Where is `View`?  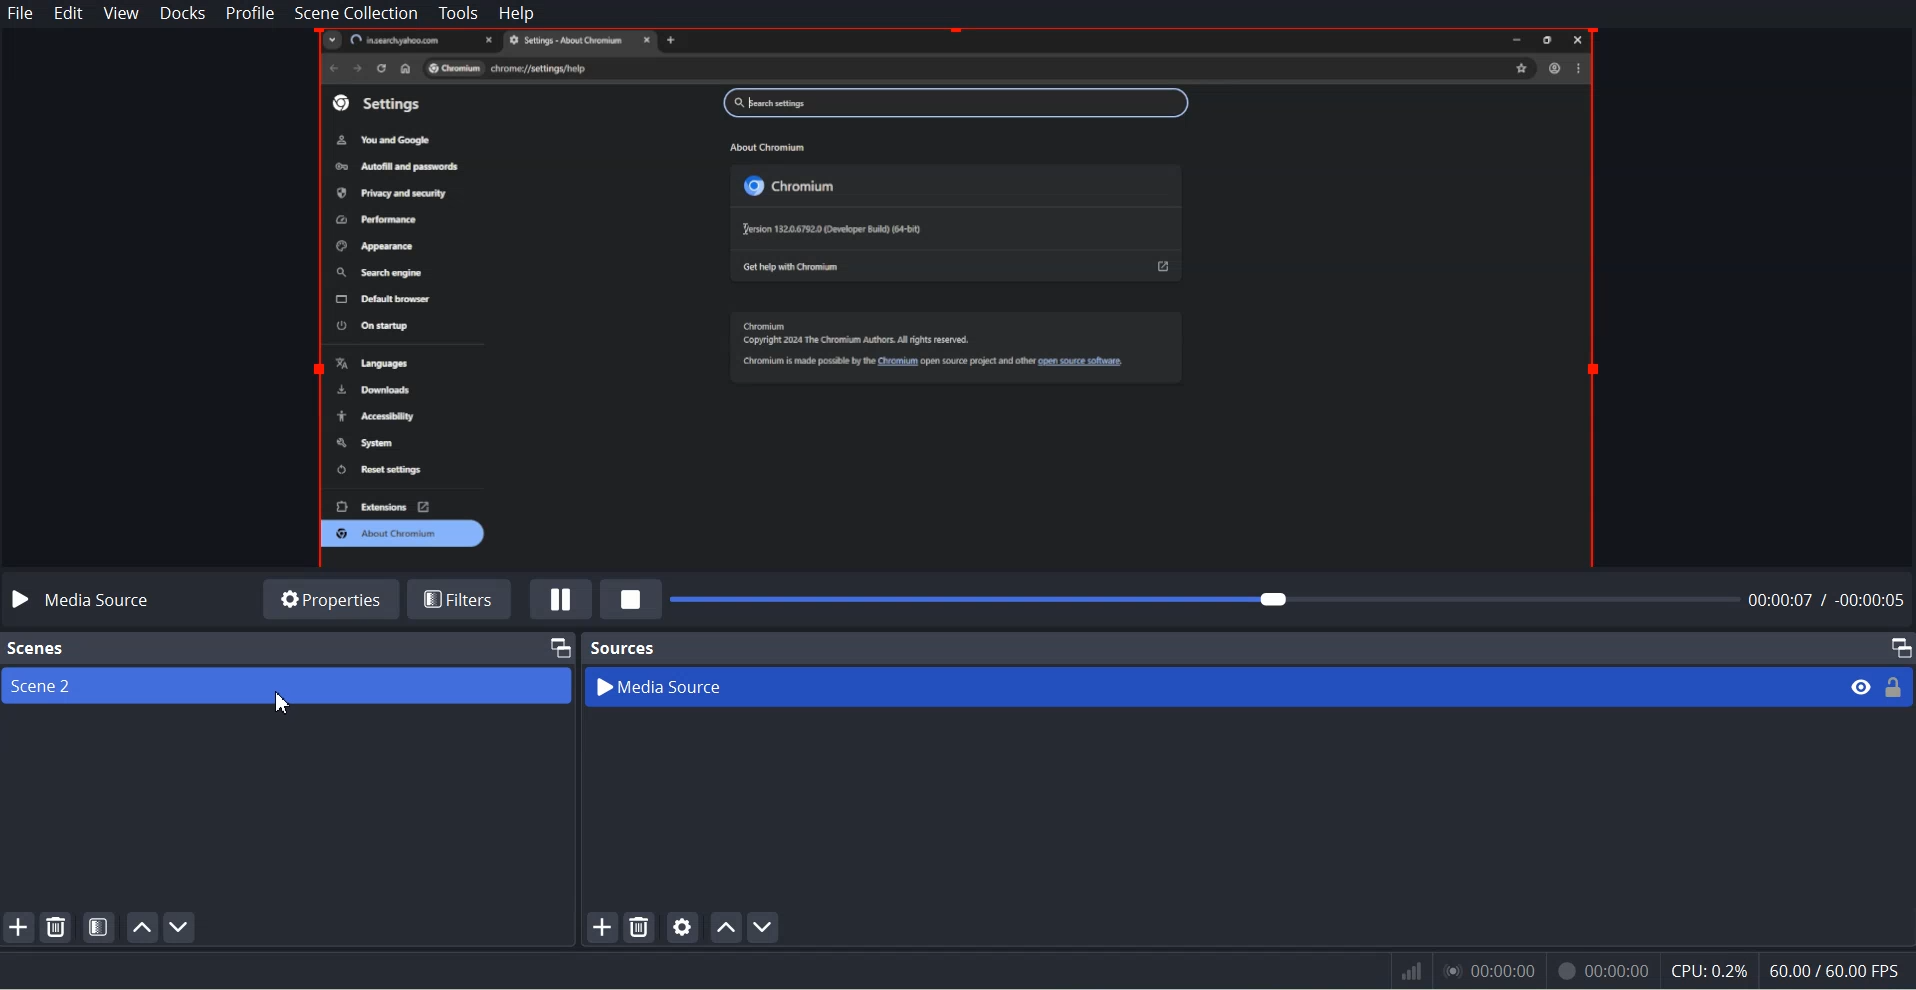
View is located at coordinates (121, 14).